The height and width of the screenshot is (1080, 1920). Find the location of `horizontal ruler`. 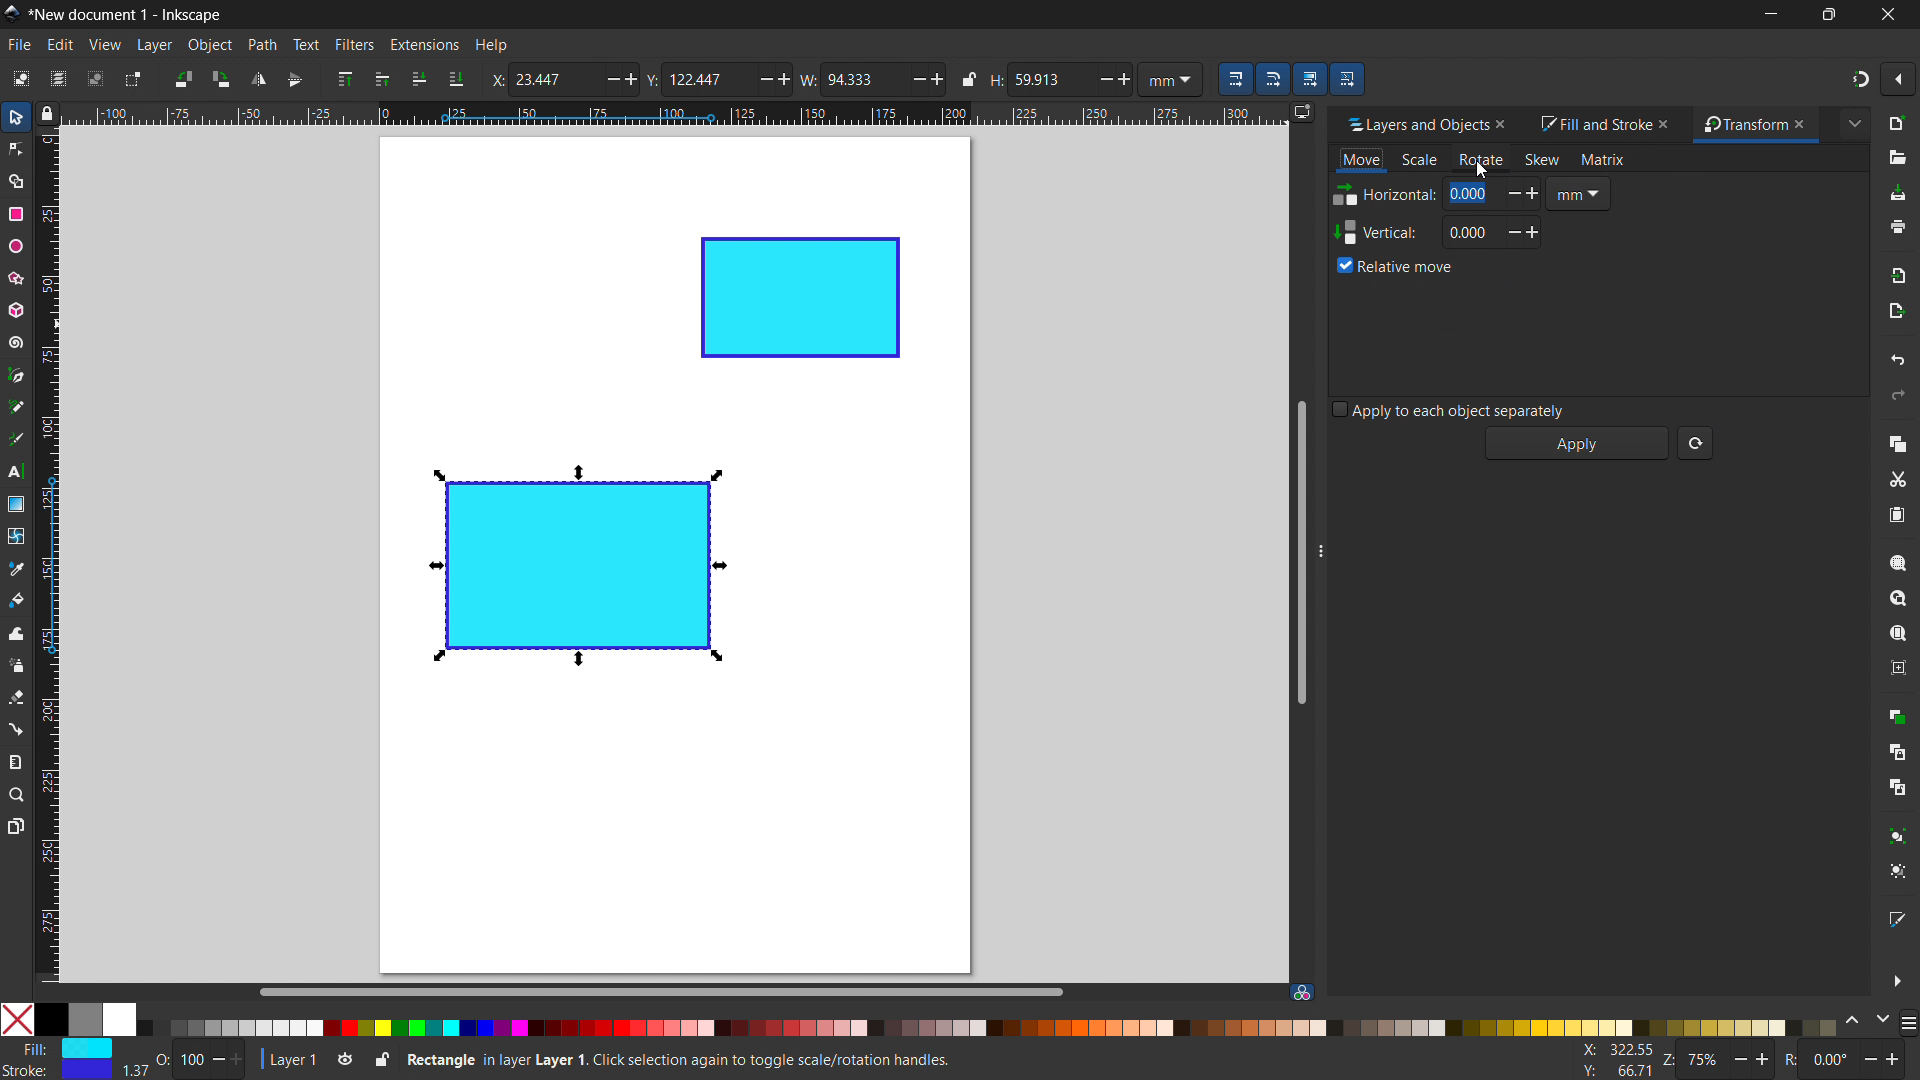

horizontal ruler is located at coordinates (672, 116).